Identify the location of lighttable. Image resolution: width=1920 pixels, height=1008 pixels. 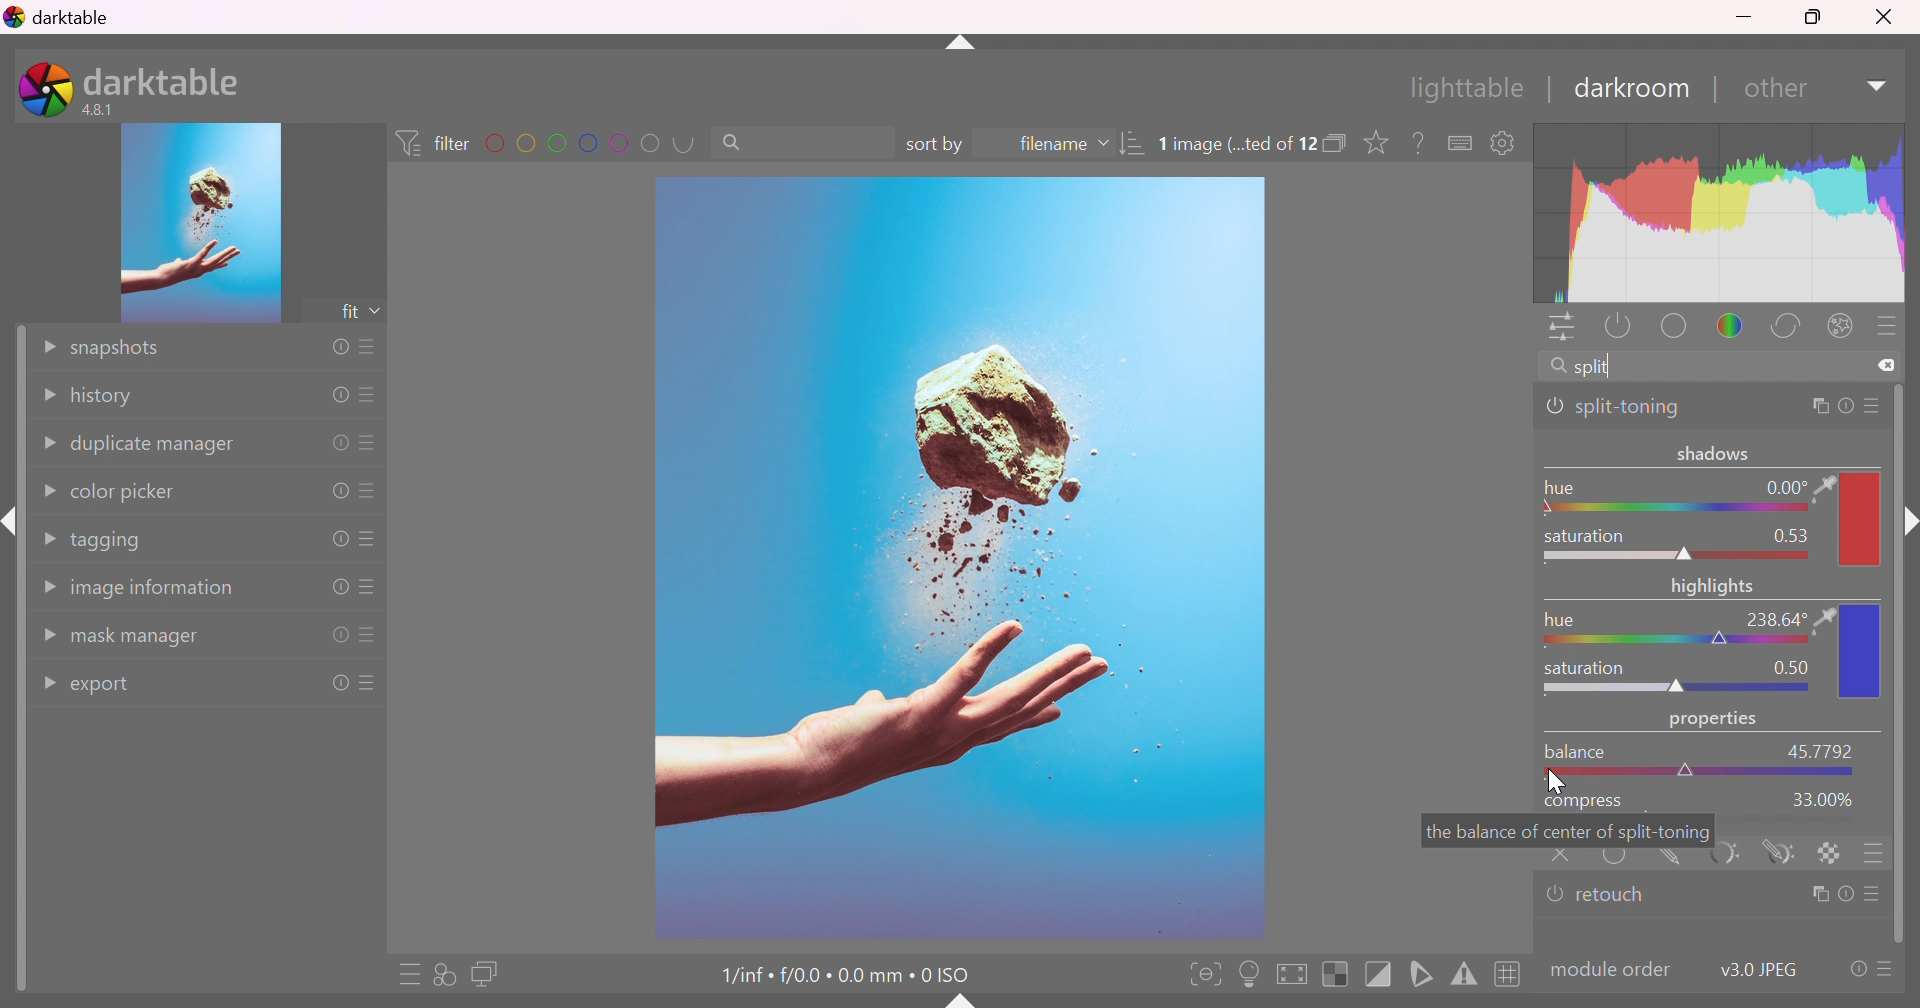
(1462, 89).